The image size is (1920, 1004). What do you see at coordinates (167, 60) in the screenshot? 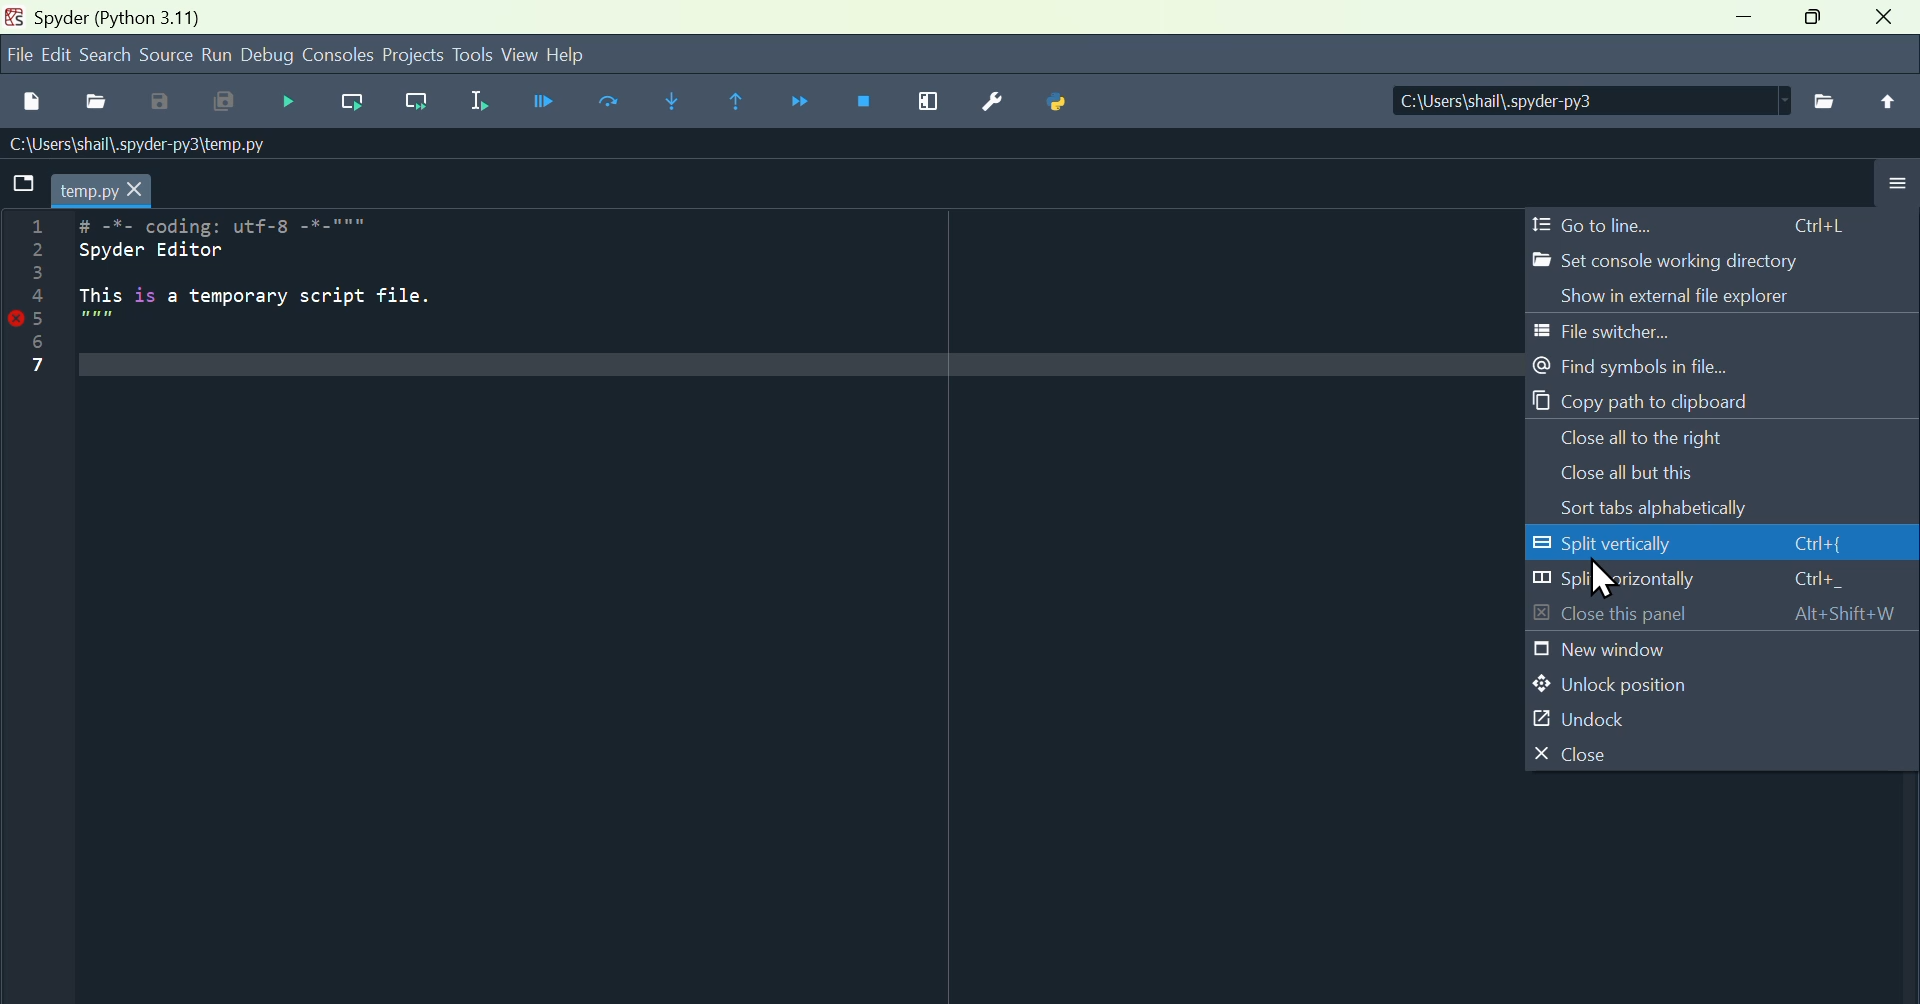
I see `Source` at bounding box center [167, 60].